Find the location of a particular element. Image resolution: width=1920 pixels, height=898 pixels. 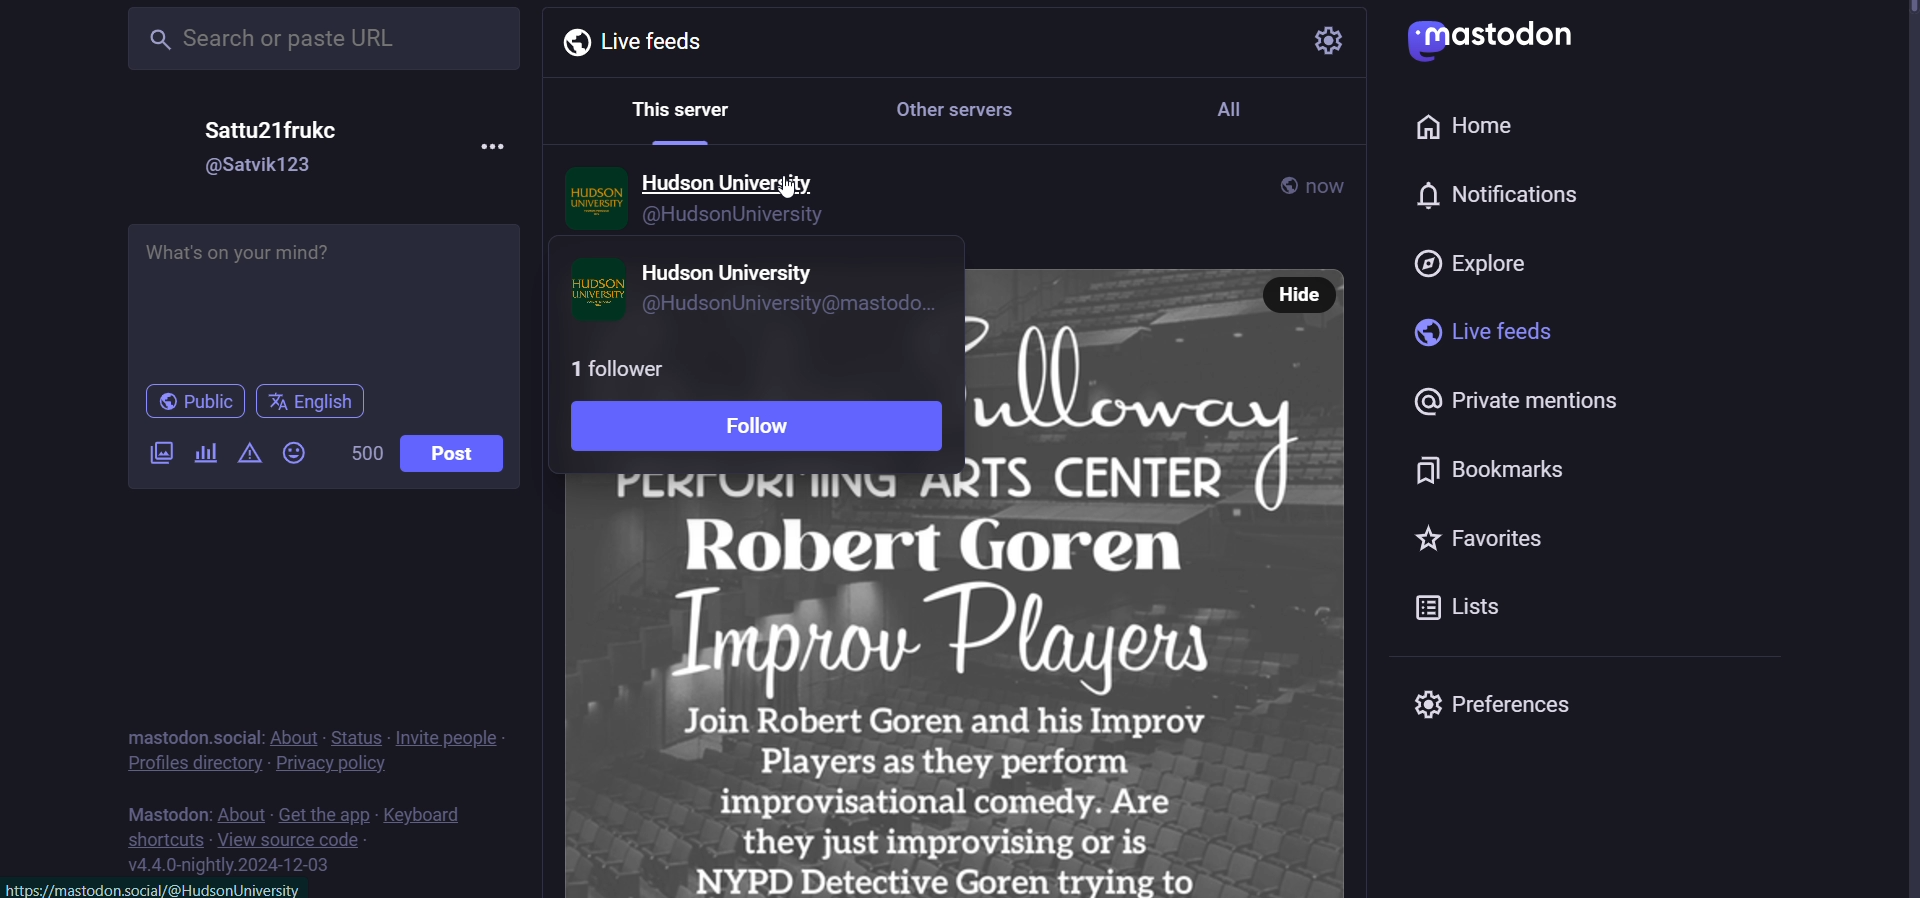

about is located at coordinates (242, 815).